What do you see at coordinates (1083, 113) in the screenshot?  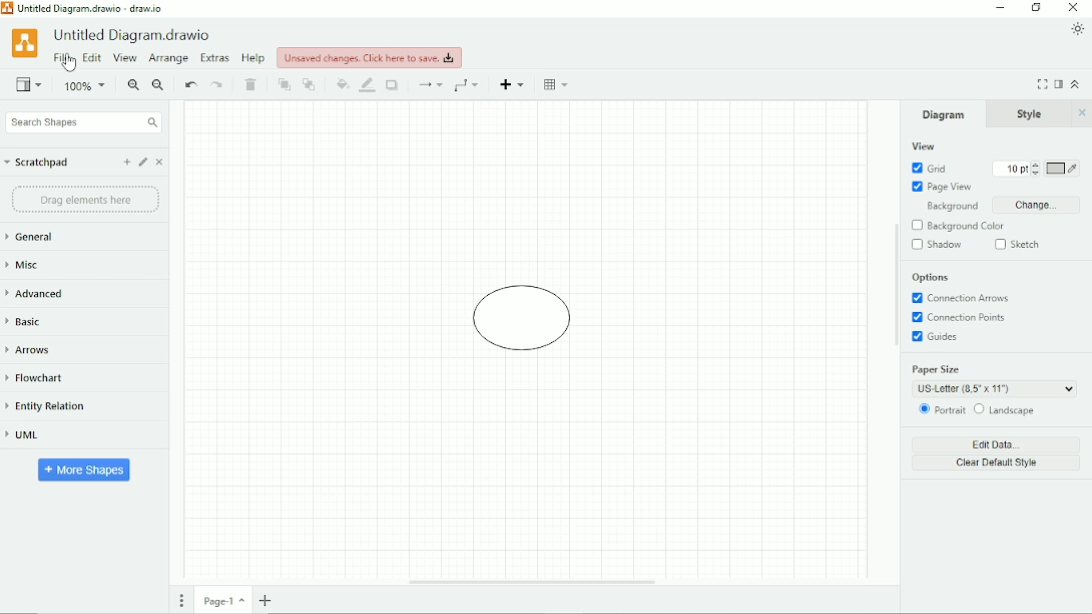 I see `Close` at bounding box center [1083, 113].